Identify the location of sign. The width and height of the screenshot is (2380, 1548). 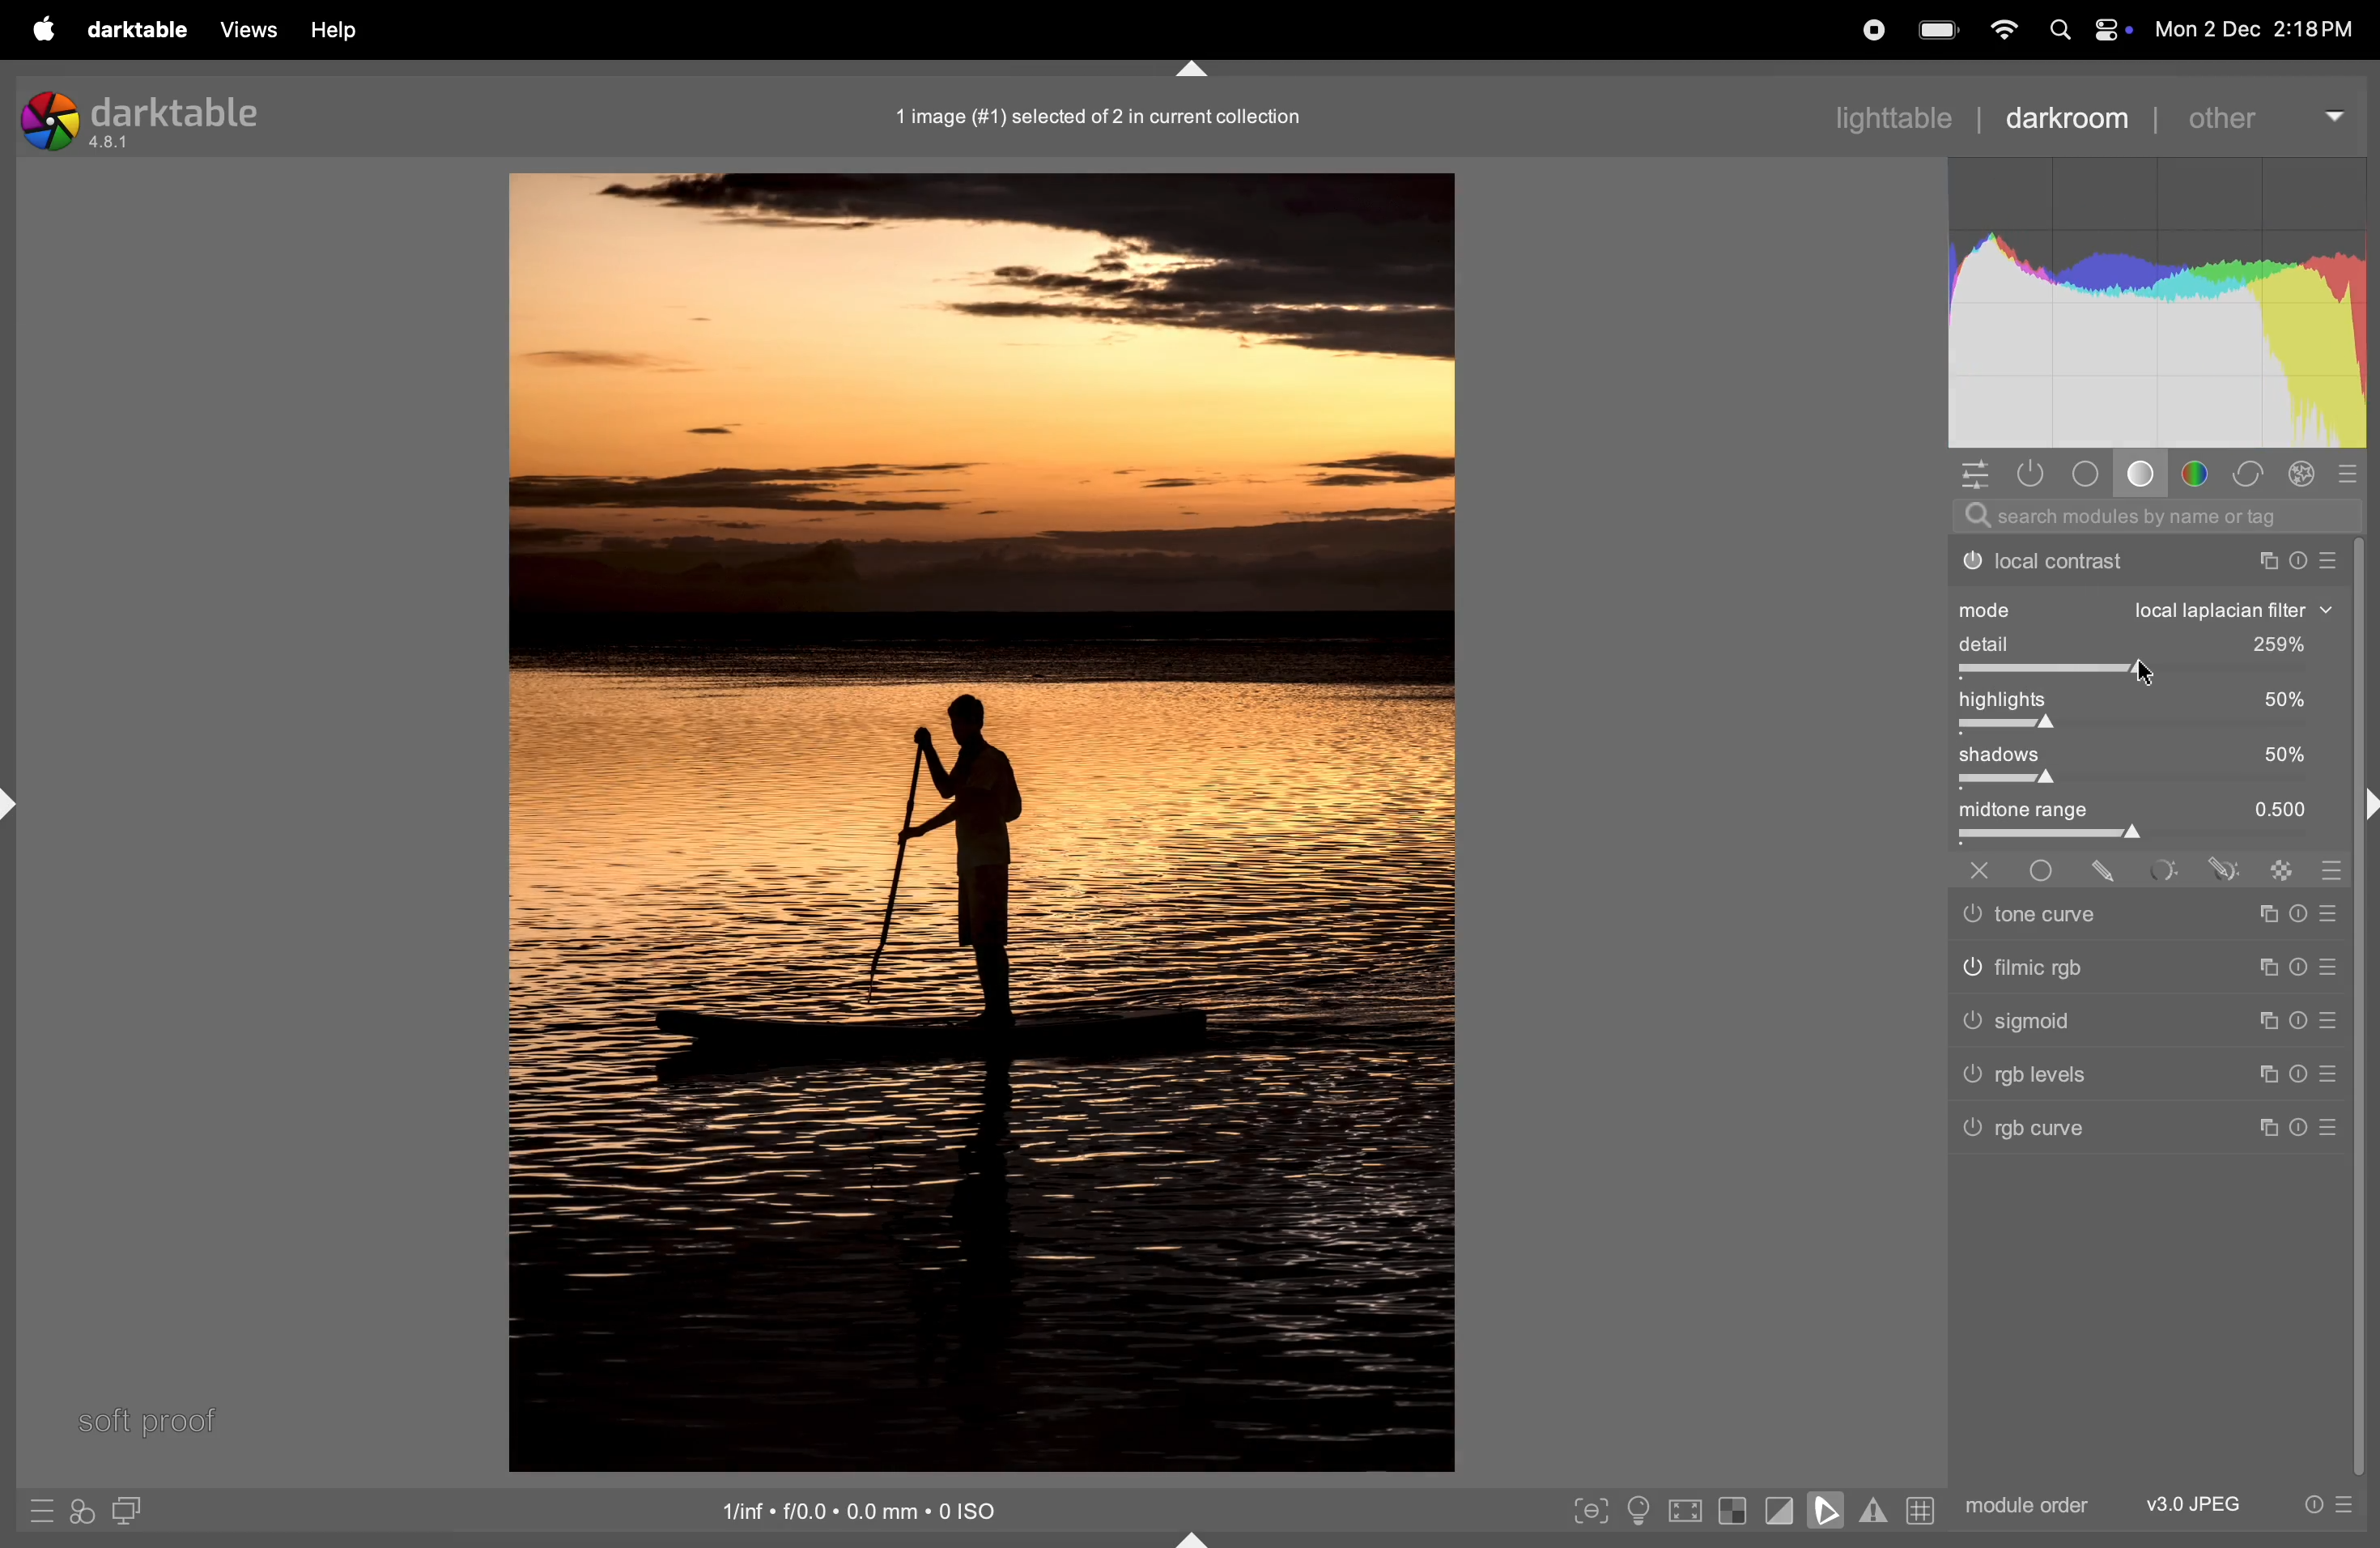
(2280, 875).